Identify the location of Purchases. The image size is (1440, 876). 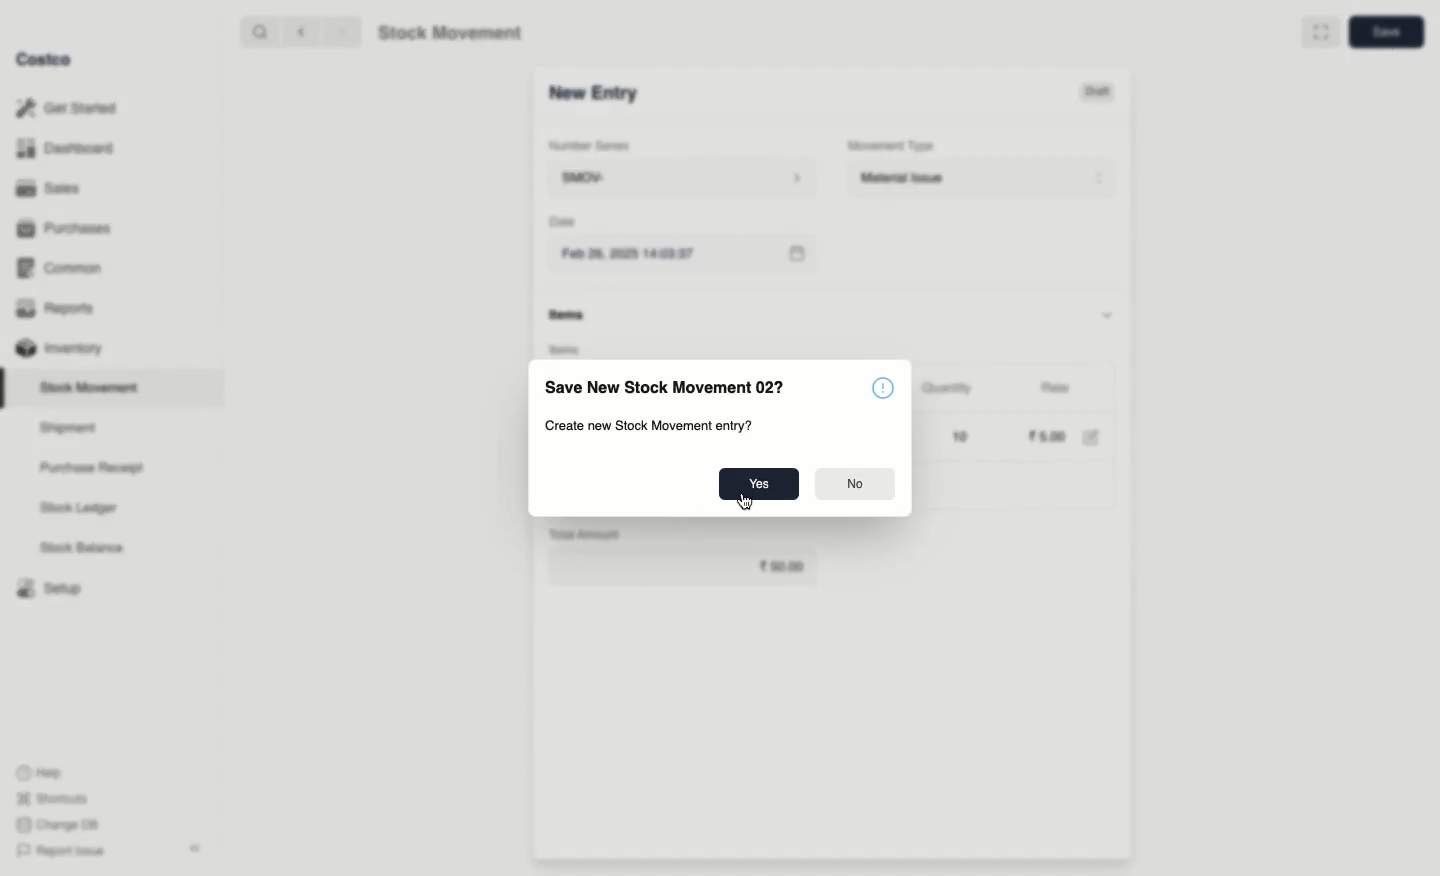
(68, 230).